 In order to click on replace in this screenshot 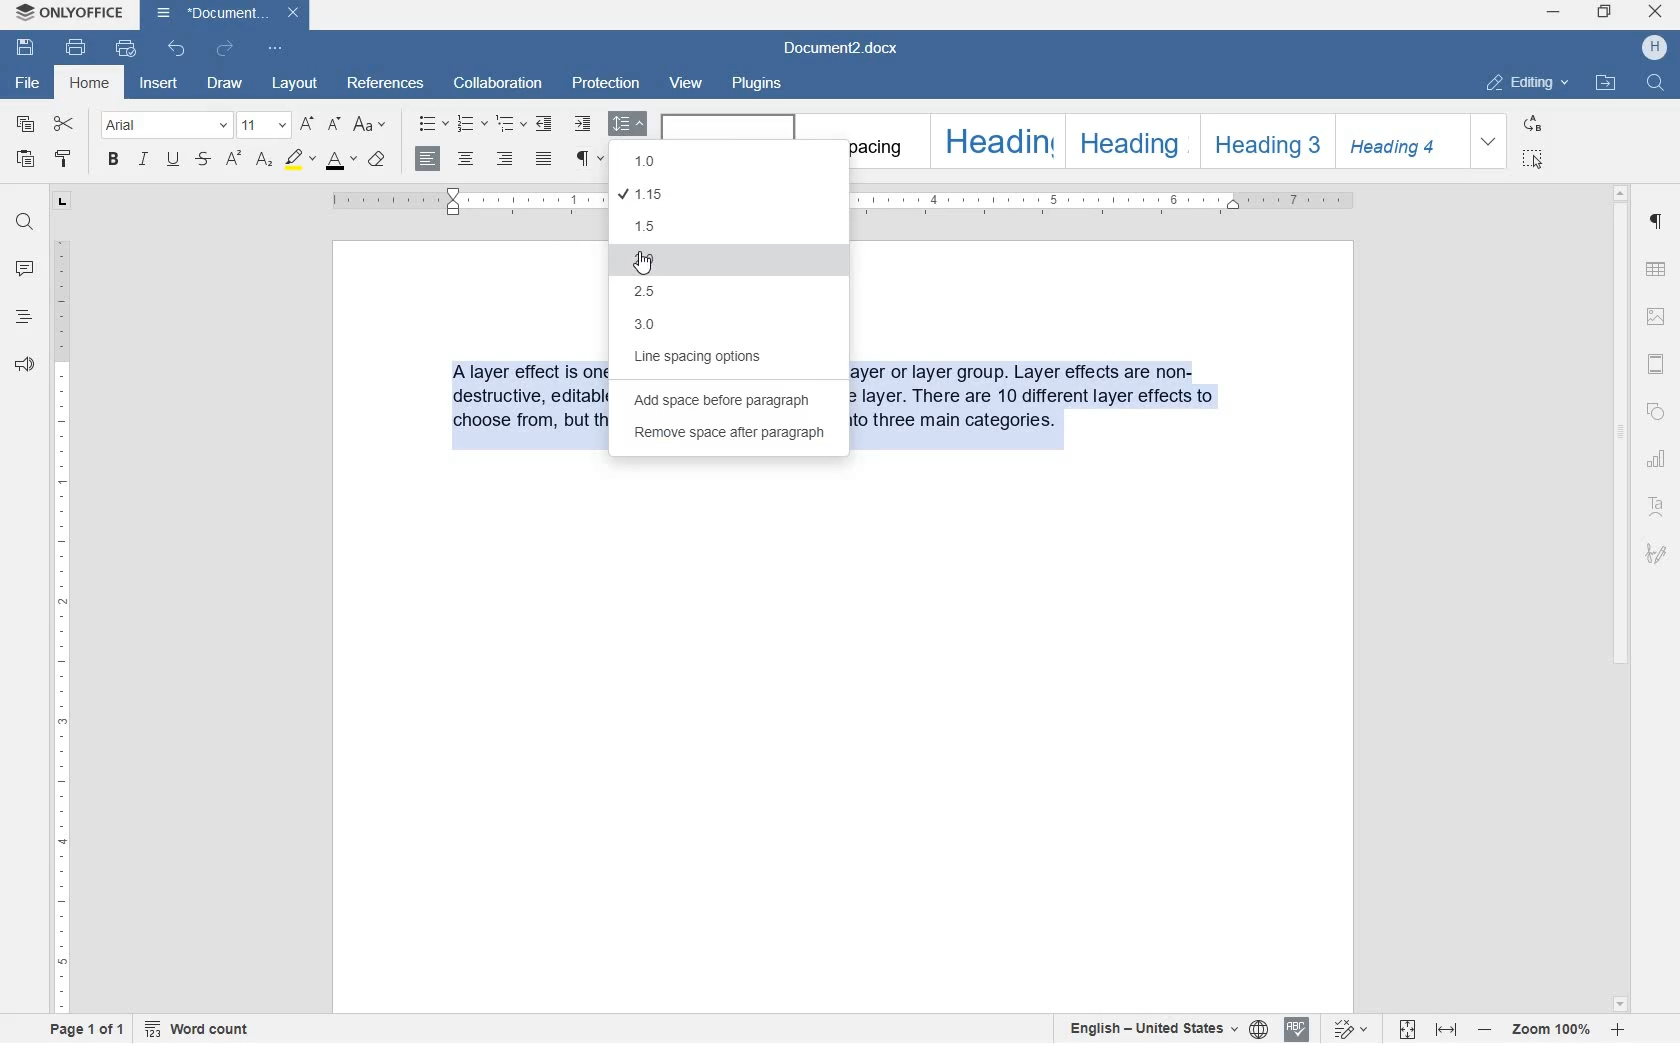, I will do `click(1535, 125)`.